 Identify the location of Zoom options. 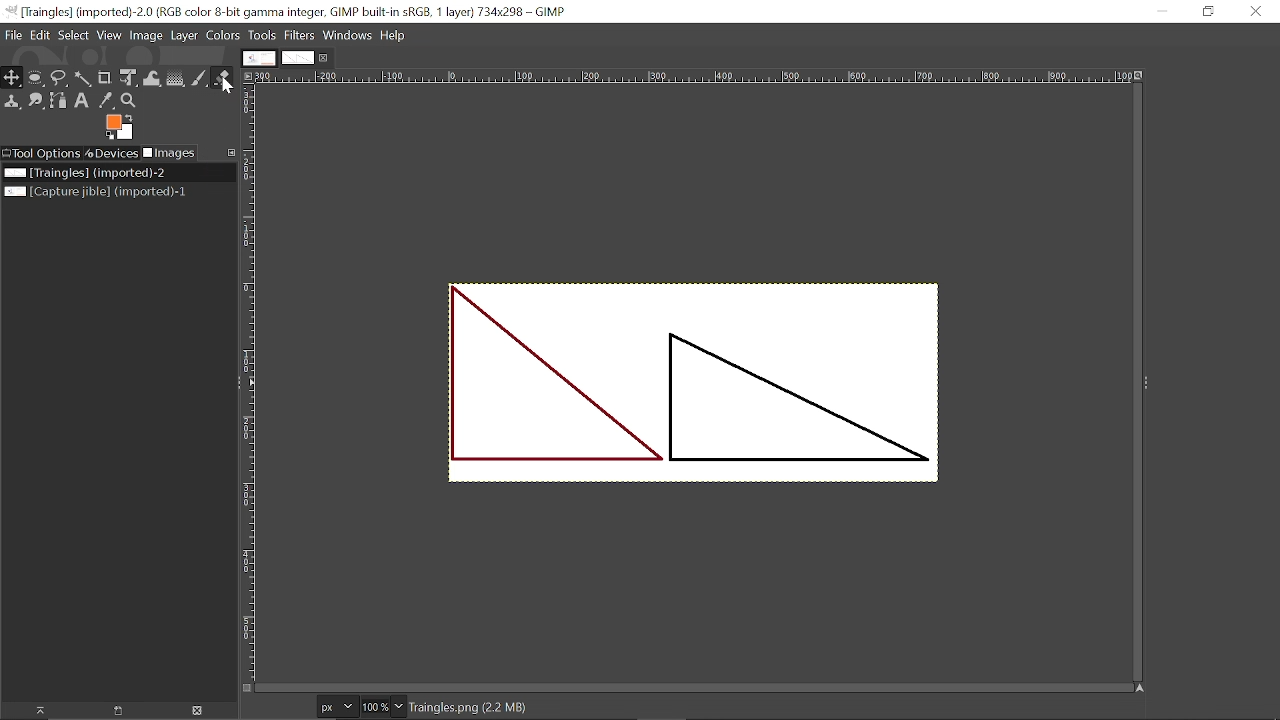
(398, 706).